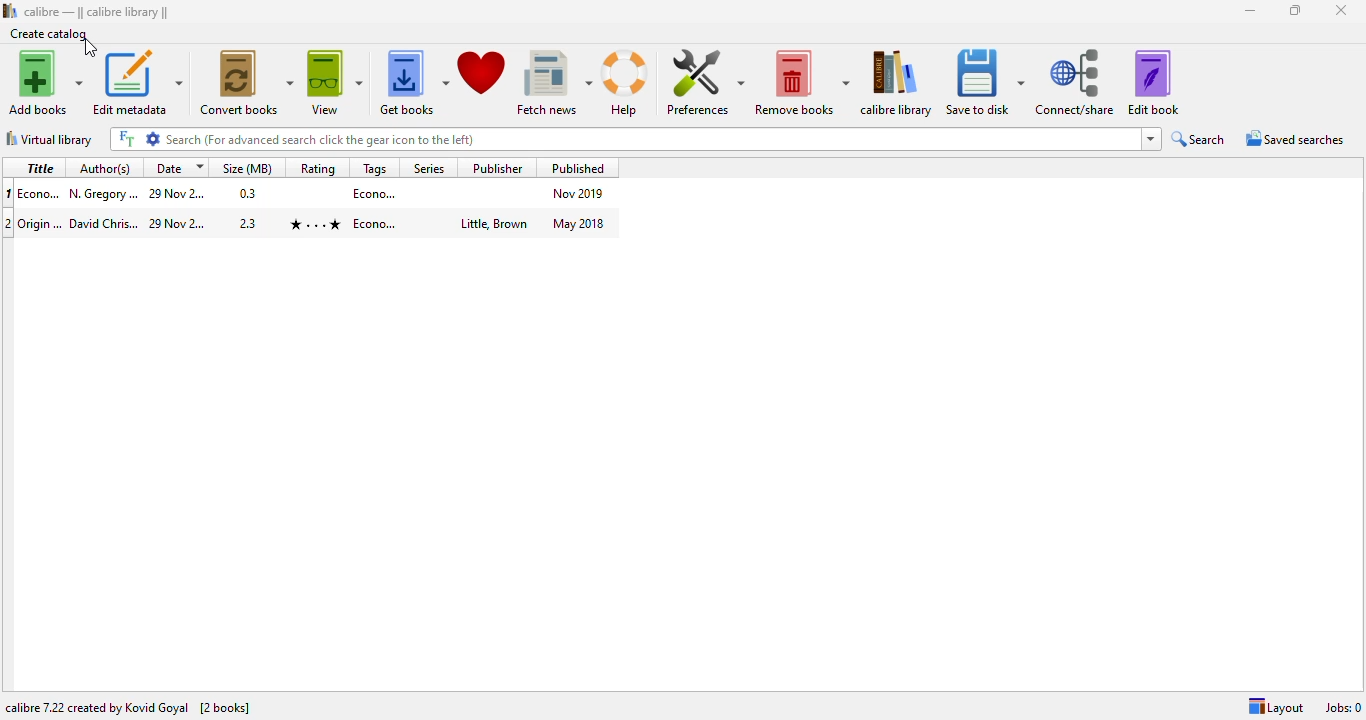 The image size is (1366, 720). What do you see at coordinates (636, 139) in the screenshot?
I see `search` at bounding box center [636, 139].